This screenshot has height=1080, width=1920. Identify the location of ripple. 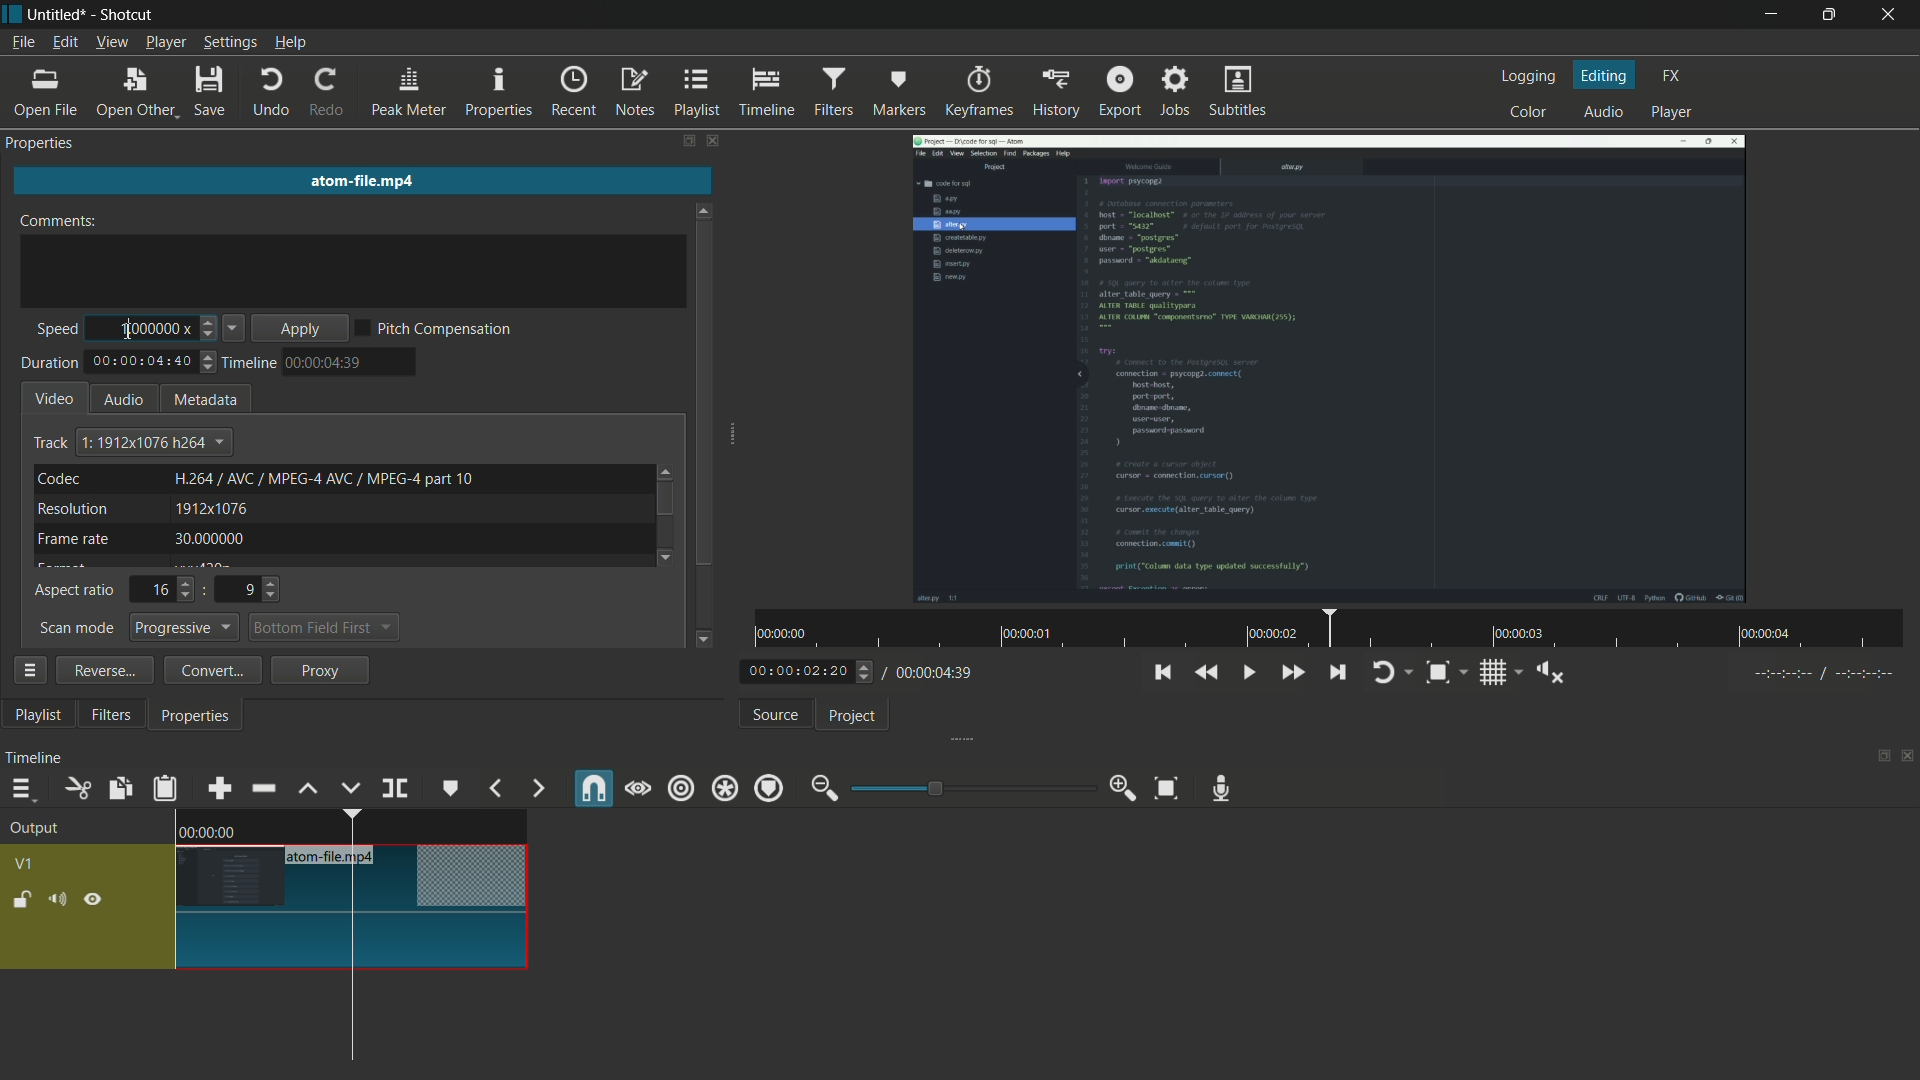
(681, 789).